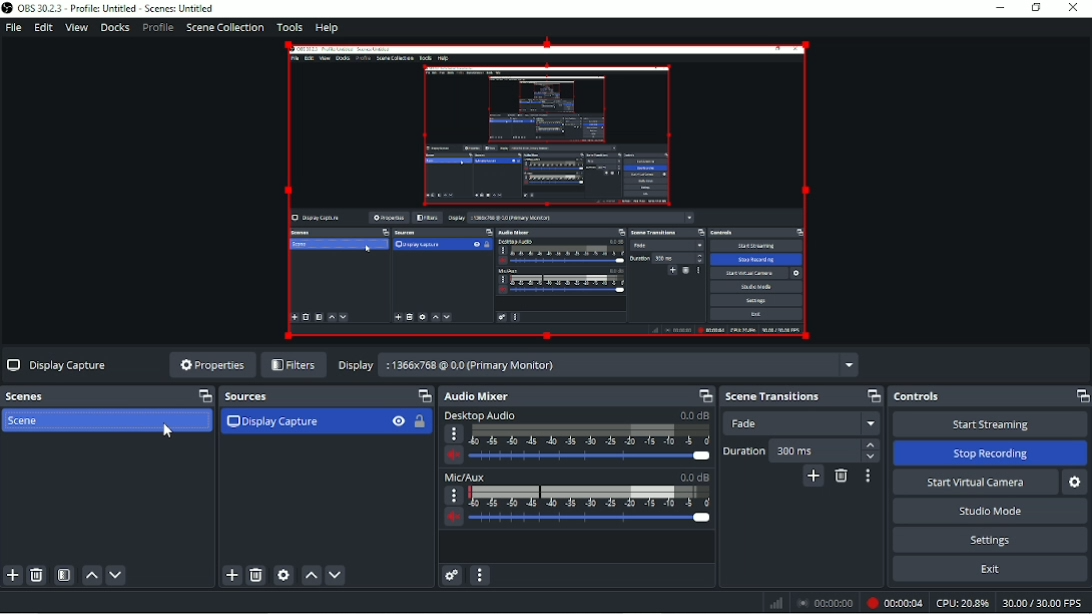  Describe the element at coordinates (962, 603) in the screenshot. I see `CPU: 20.8%` at that location.